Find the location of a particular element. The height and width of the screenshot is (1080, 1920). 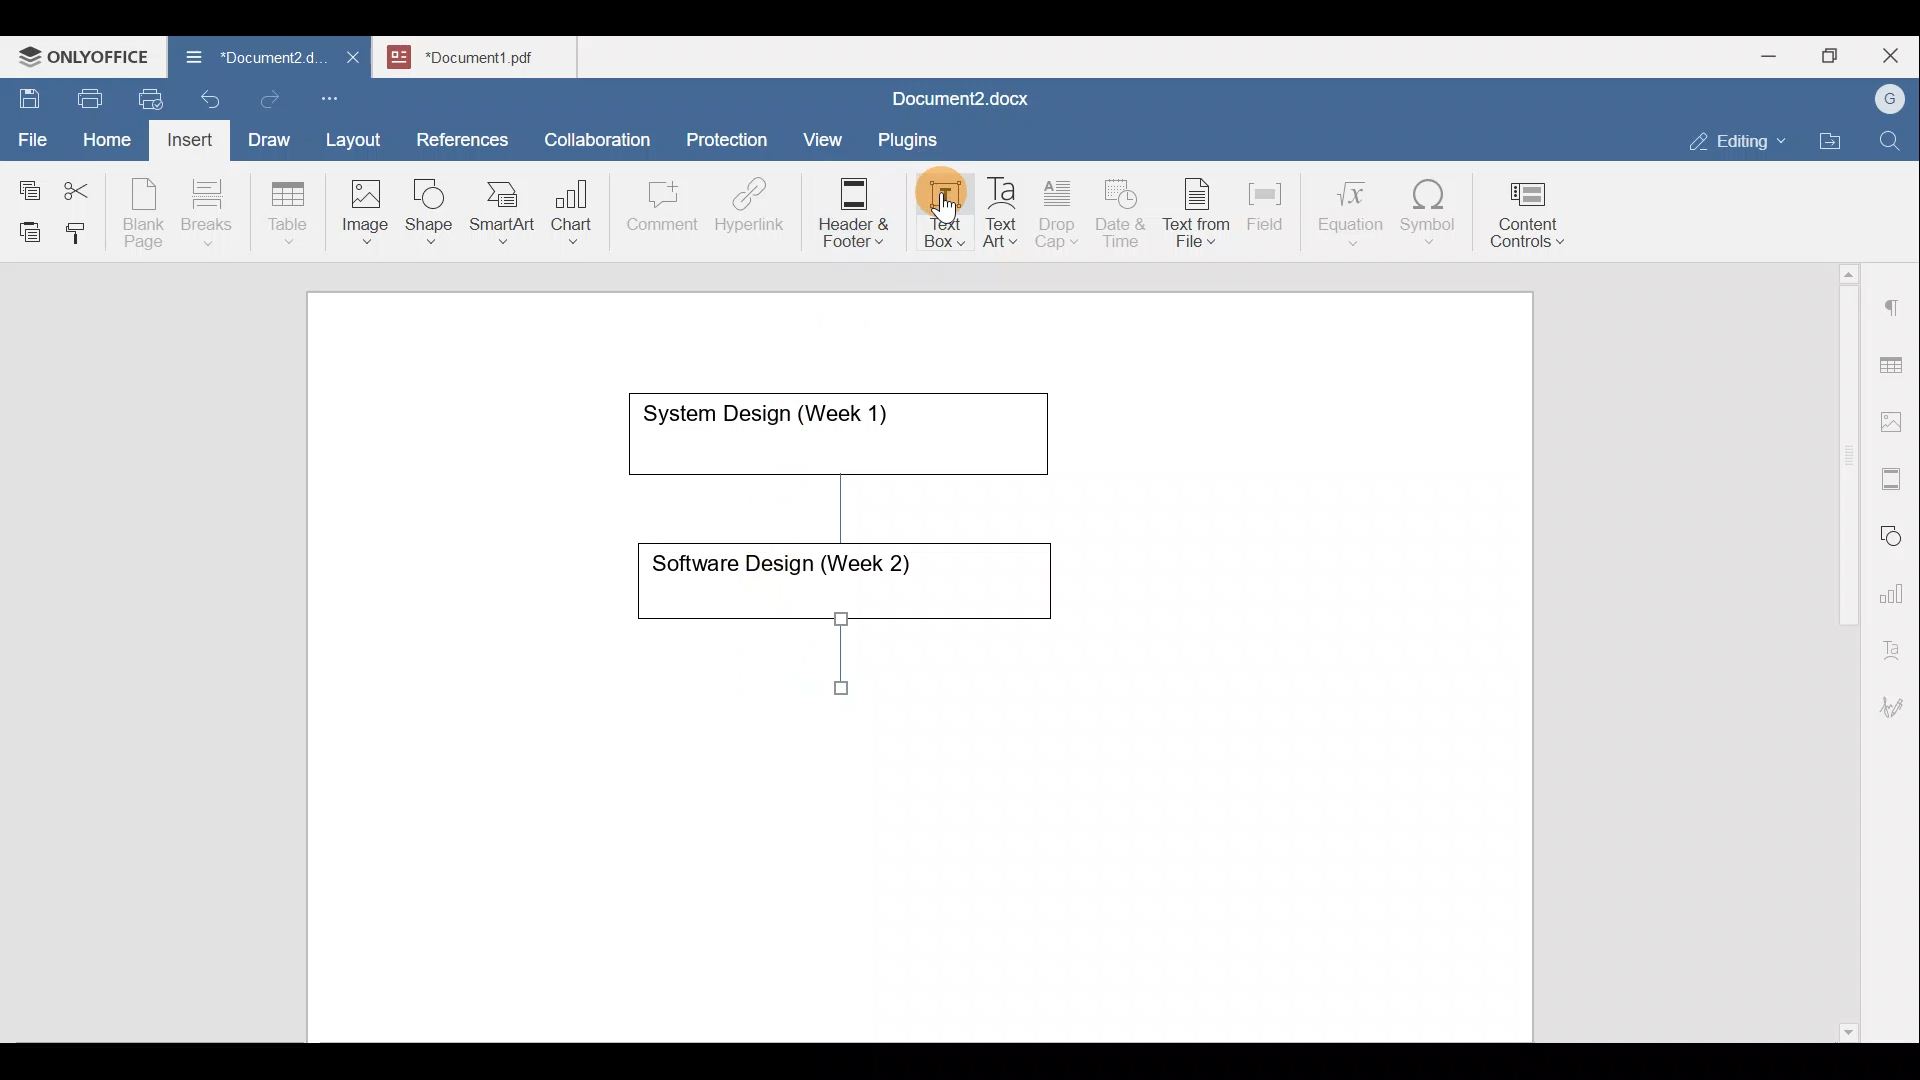

Paste is located at coordinates (25, 227).